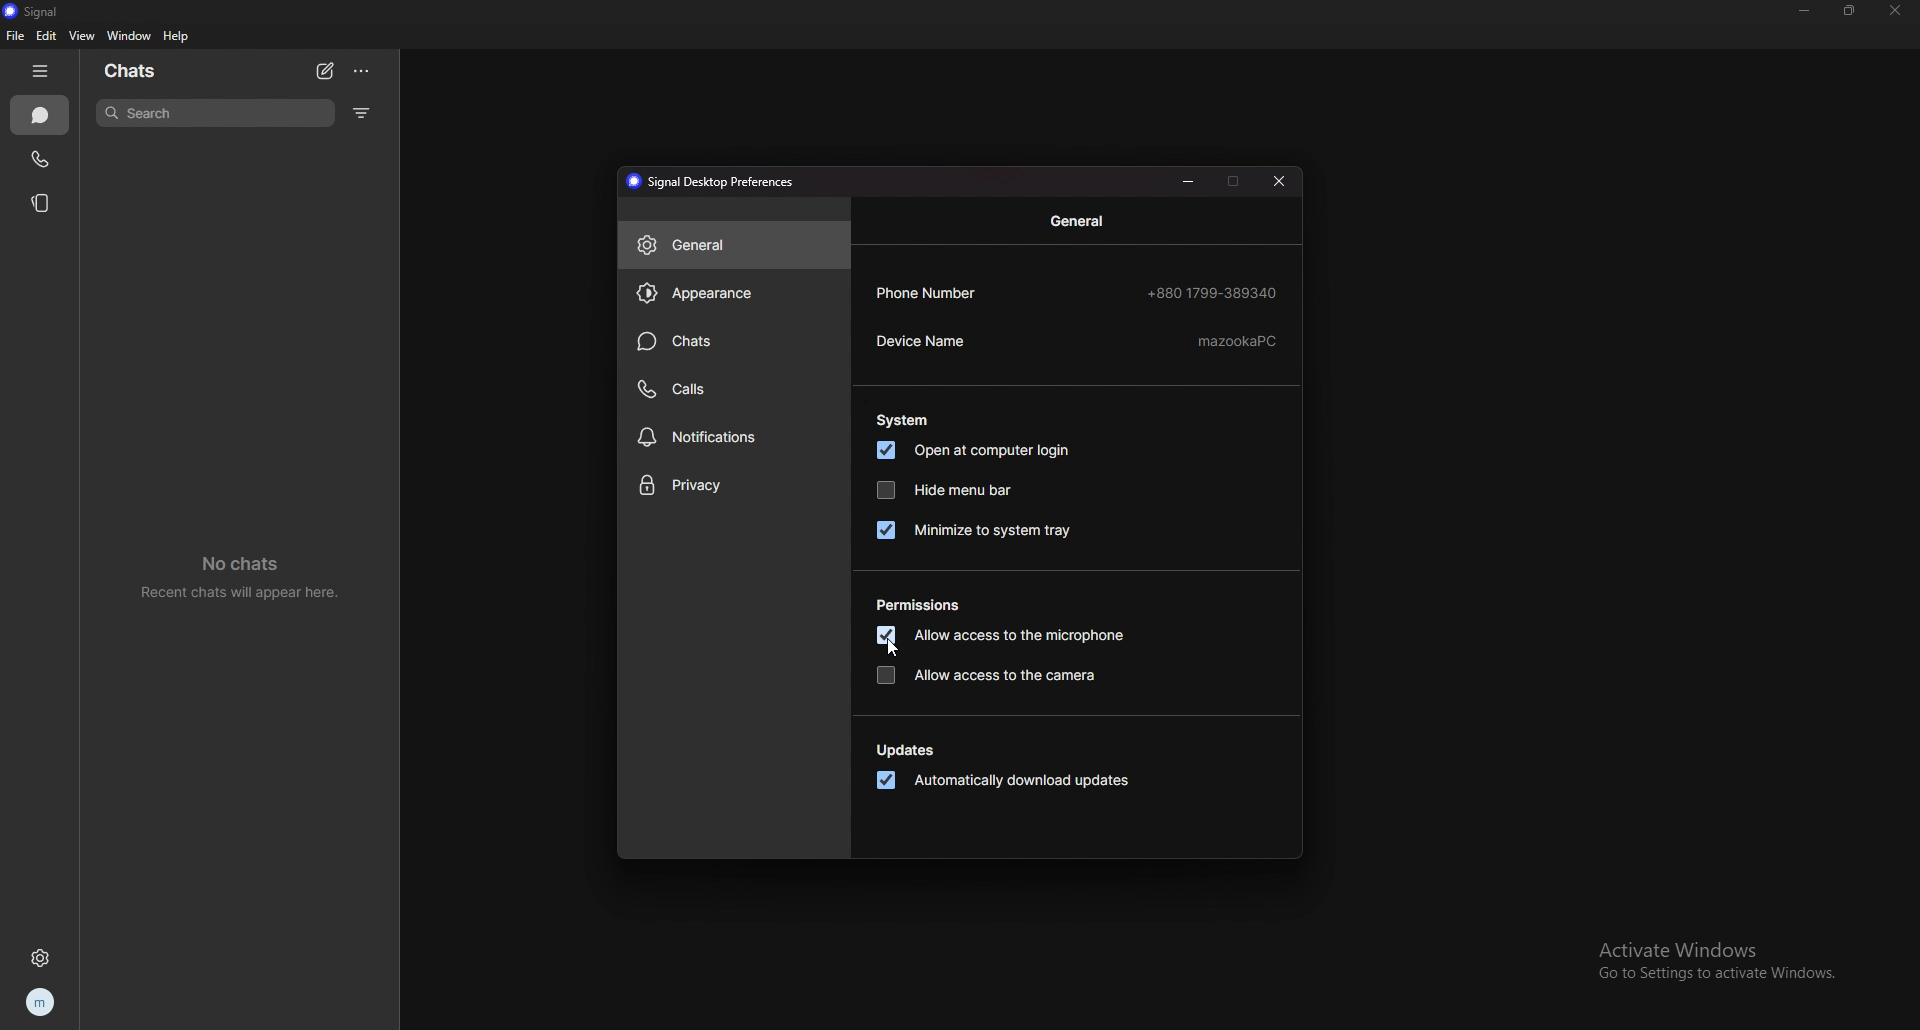 This screenshot has height=1030, width=1920. I want to click on chats, so click(734, 342).